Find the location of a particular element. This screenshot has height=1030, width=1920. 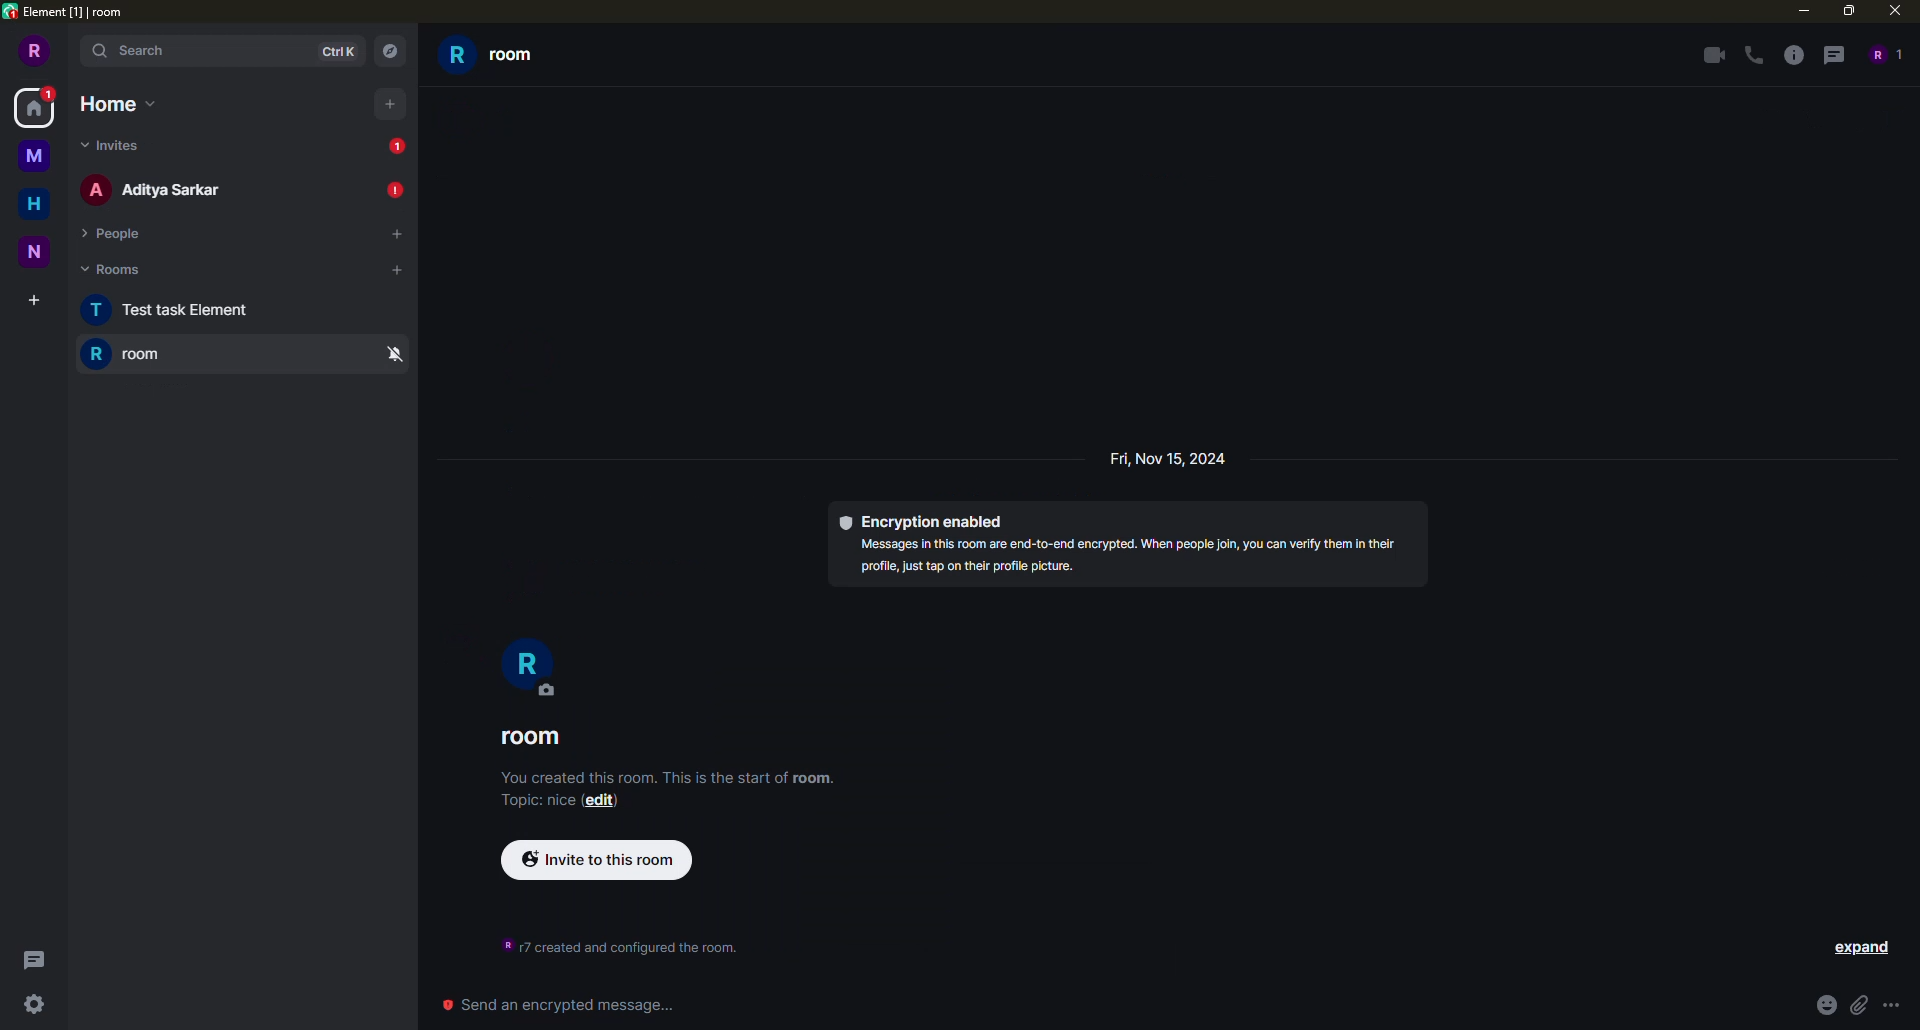

rooms is located at coordinates (121, 271).